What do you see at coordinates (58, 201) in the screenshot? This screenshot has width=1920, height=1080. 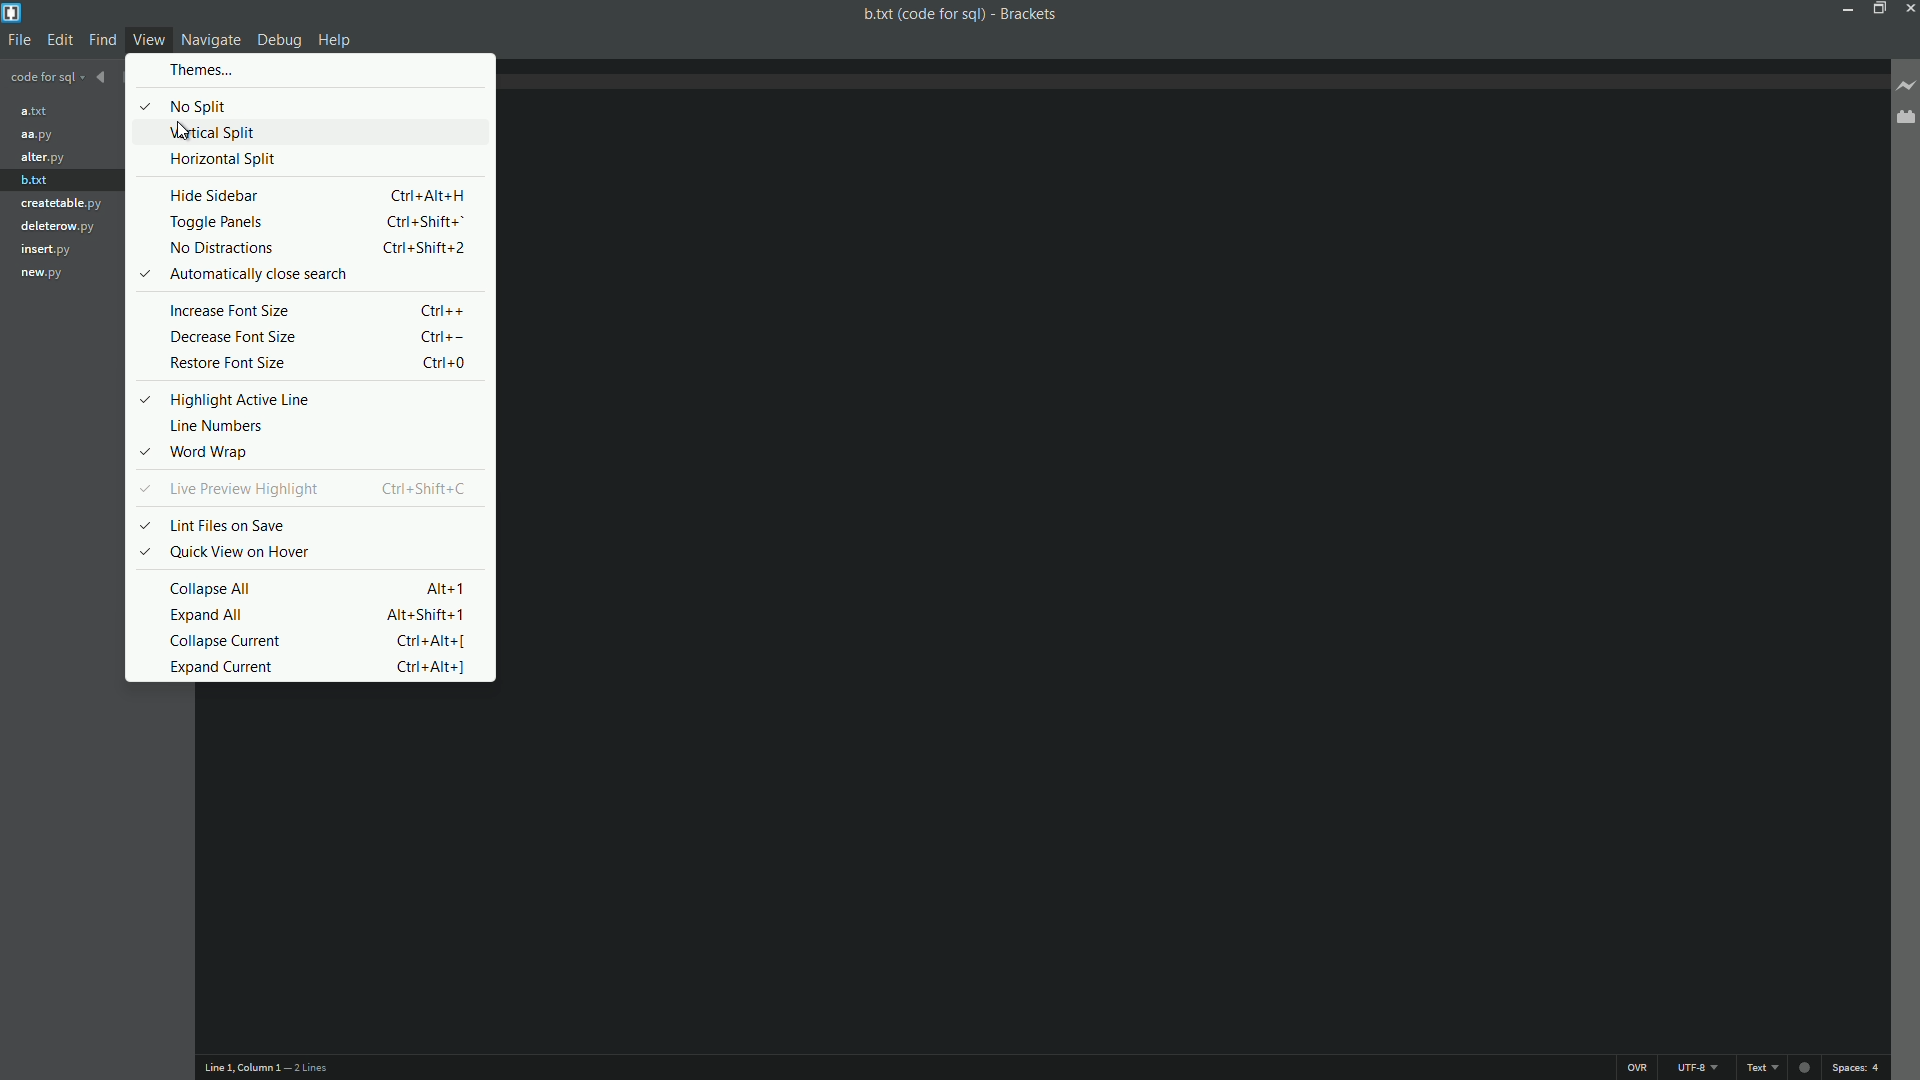 I see `creatable.py` at bounding box center [58, 201].